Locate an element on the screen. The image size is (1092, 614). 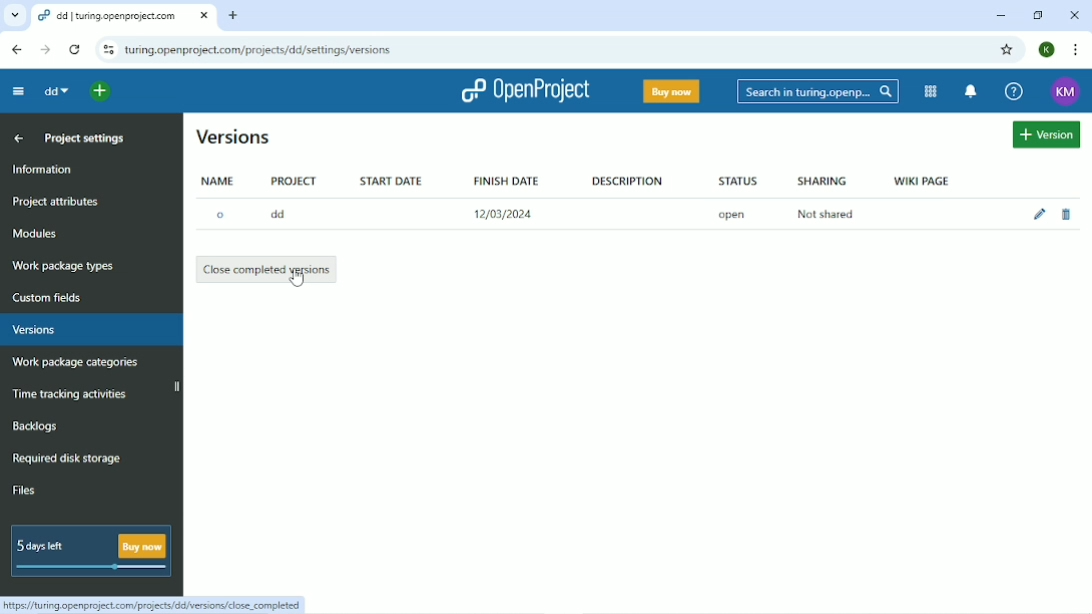
Custom fields is located at coordinates (51, 297).